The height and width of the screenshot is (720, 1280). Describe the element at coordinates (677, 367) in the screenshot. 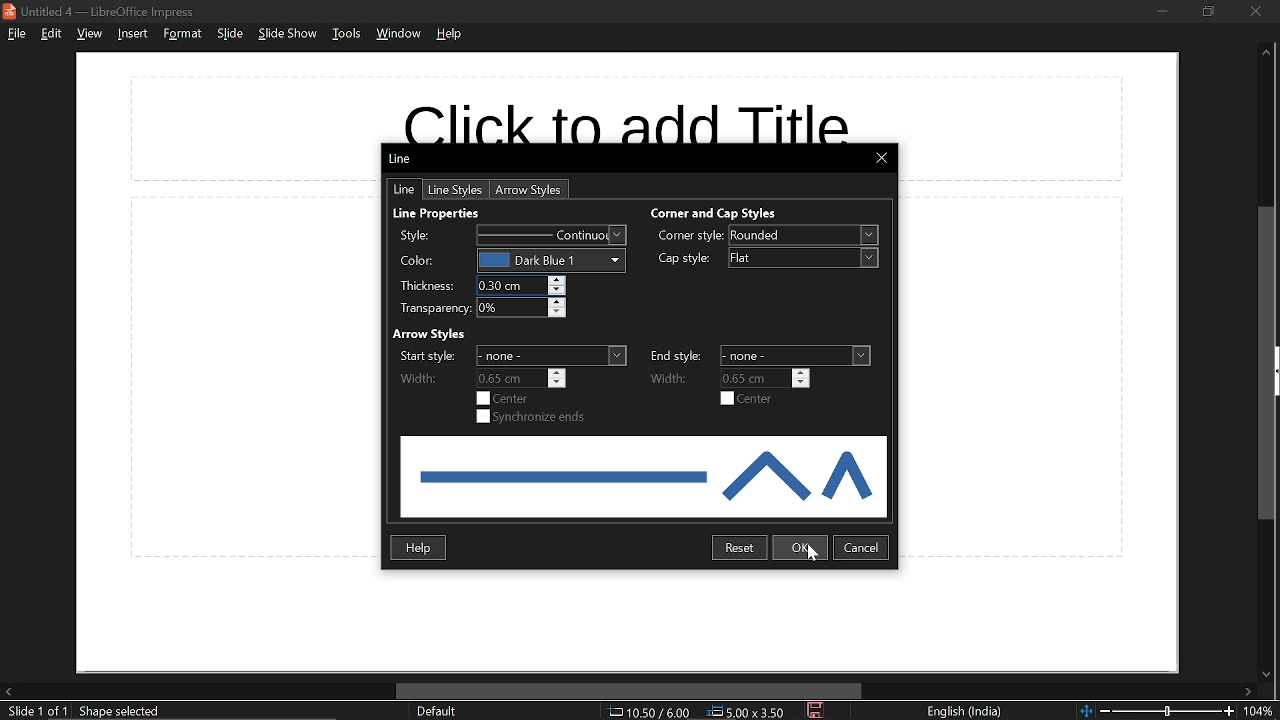

I see `Lables` at that location.